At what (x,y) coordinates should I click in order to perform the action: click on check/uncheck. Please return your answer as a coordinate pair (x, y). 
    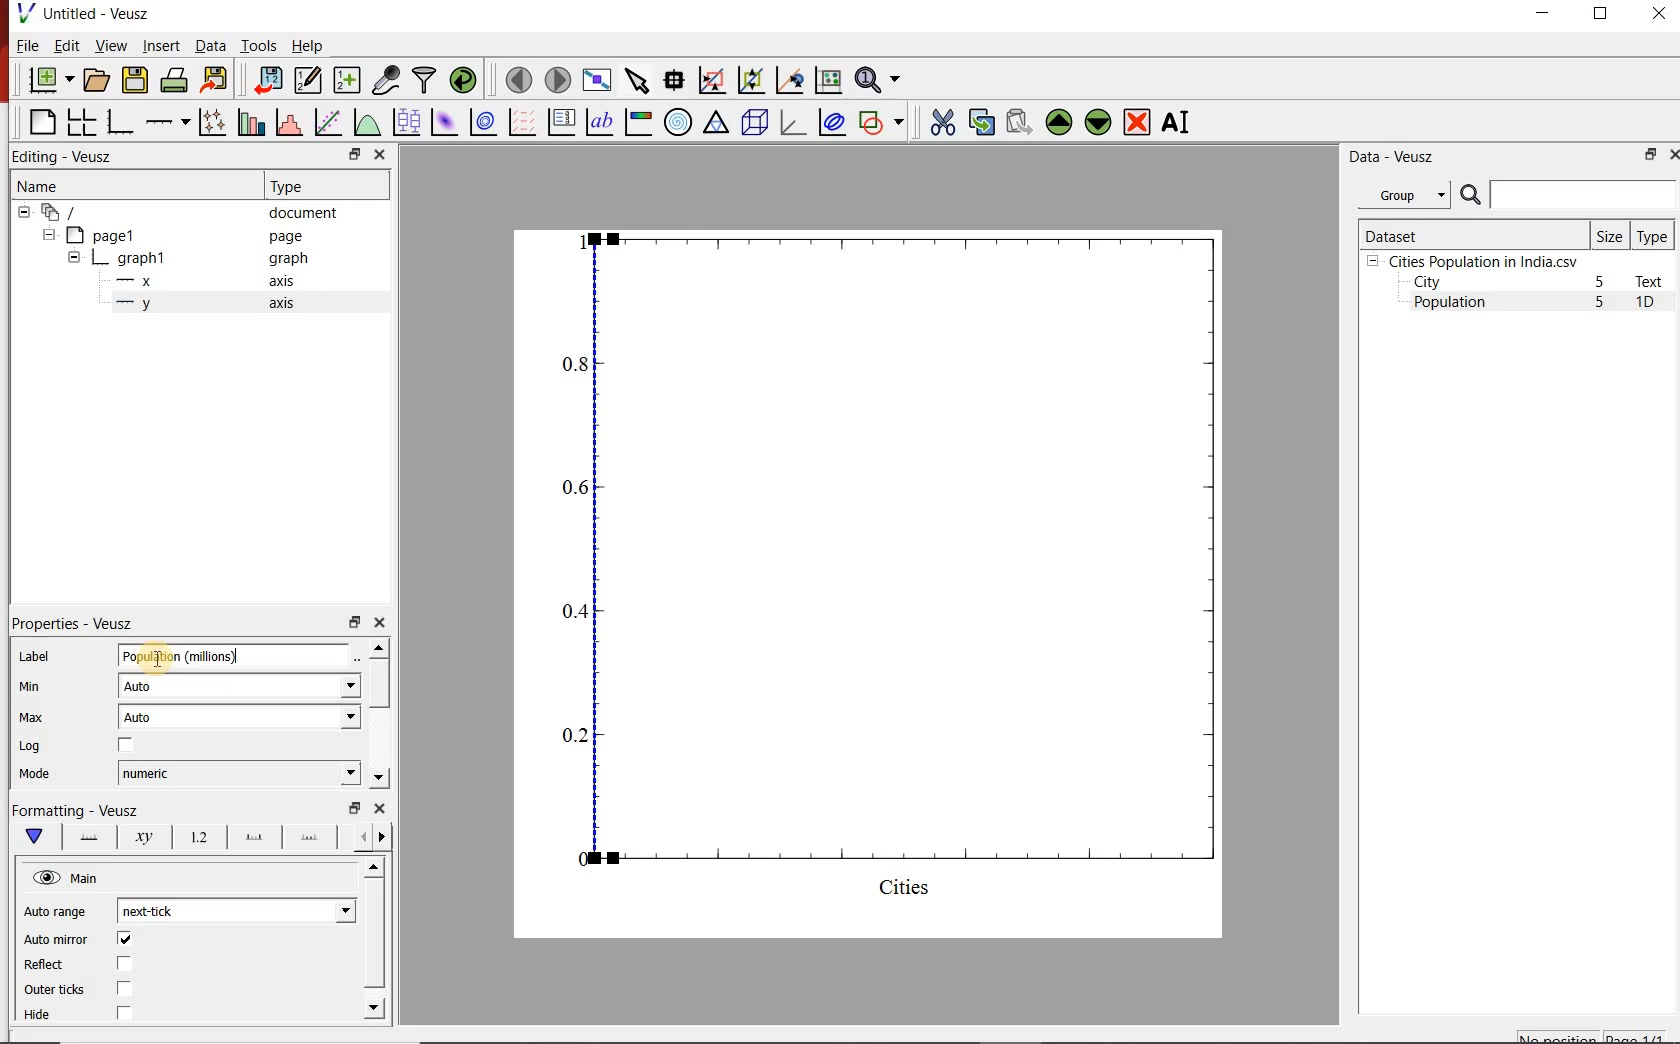
    Looking at the image, I should click on (124, 939).